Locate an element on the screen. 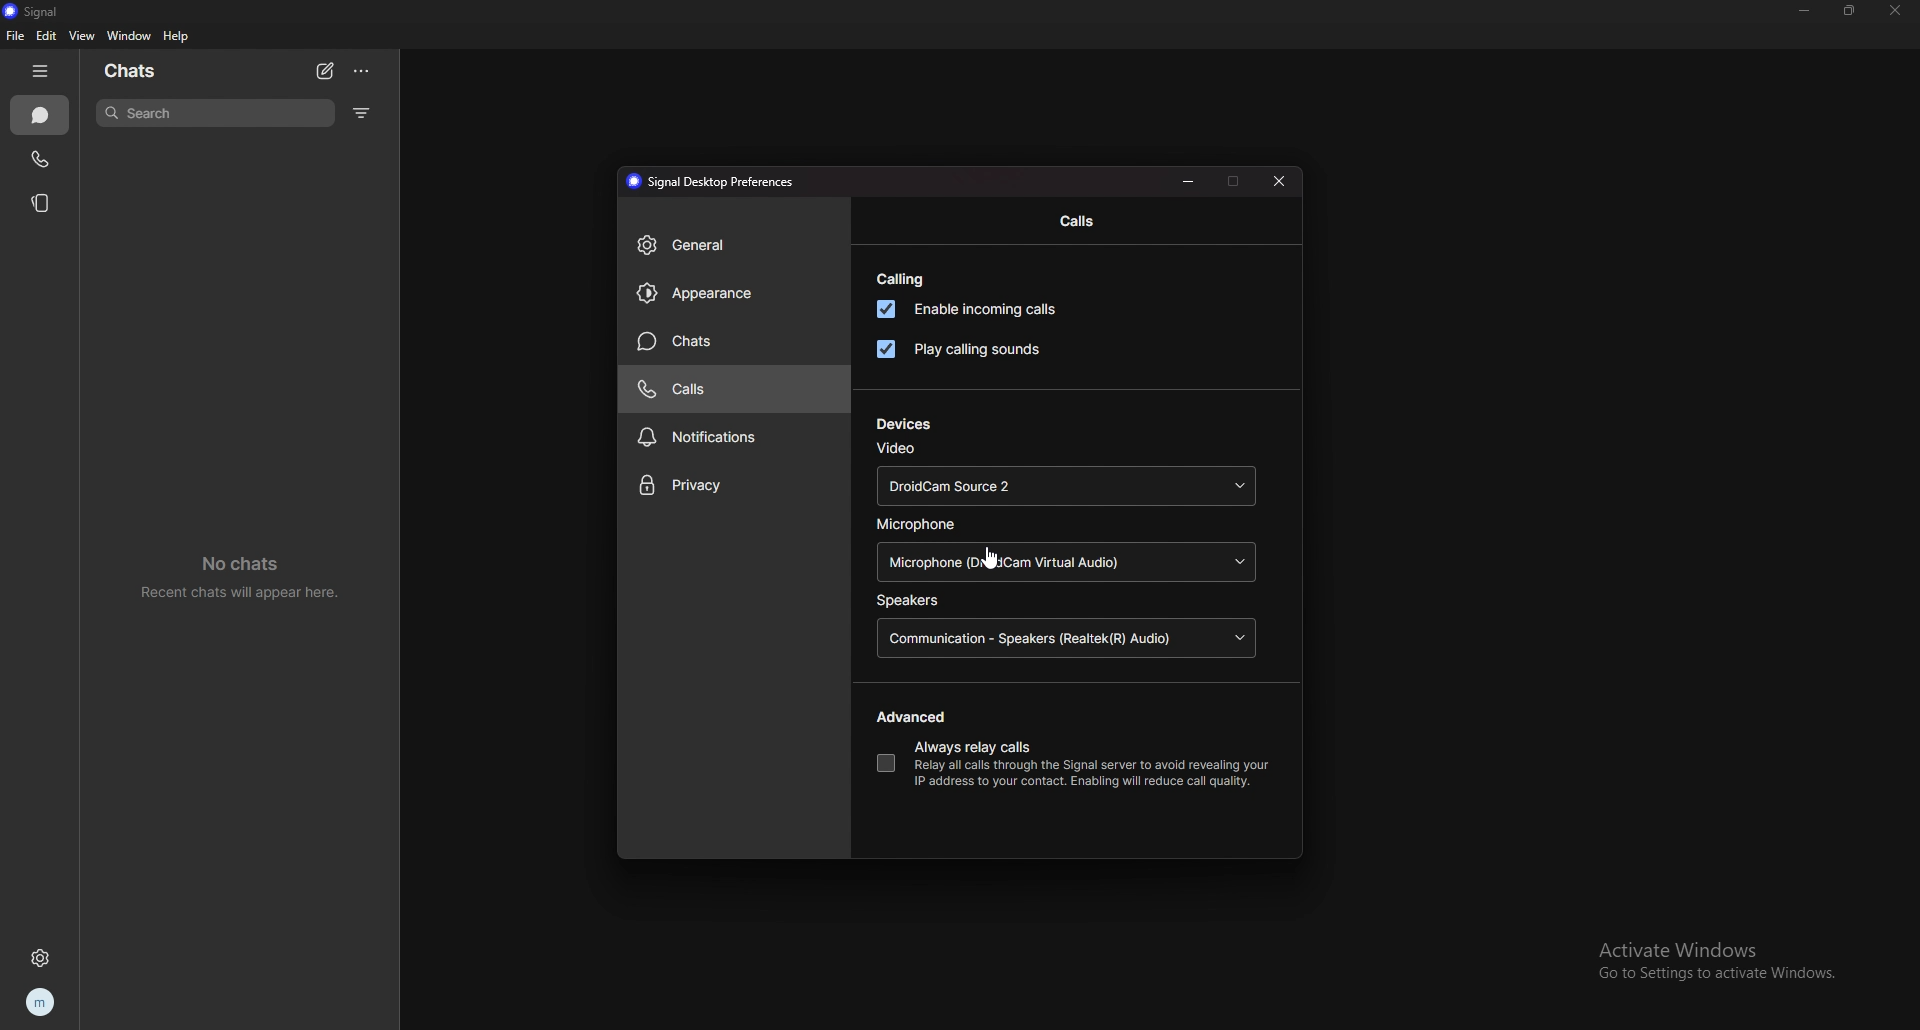 This screenshot has width=1920, height=1030. cursor is located at coordinates (996, 558).